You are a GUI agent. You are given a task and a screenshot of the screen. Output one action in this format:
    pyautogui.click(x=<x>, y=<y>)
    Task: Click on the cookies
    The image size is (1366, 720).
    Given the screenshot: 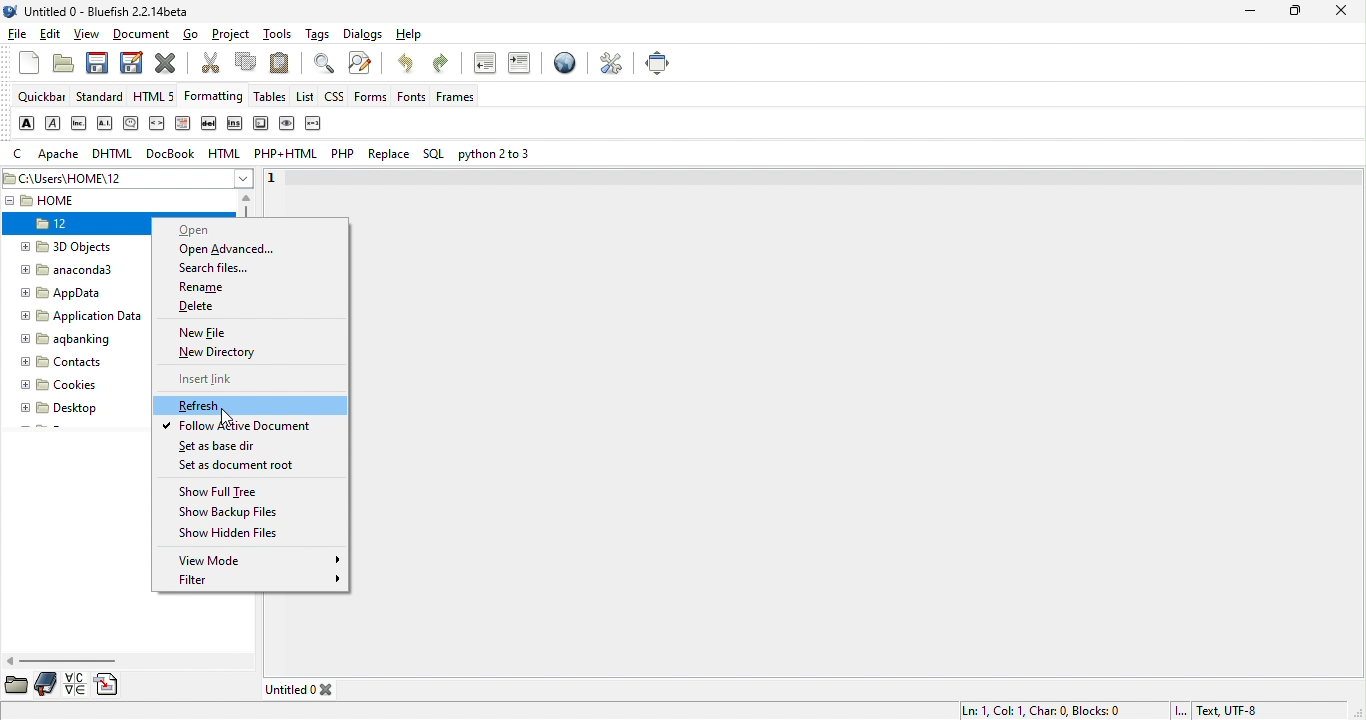 What is the action you would take?
    pyautogui.click(x=67, y=385)
    